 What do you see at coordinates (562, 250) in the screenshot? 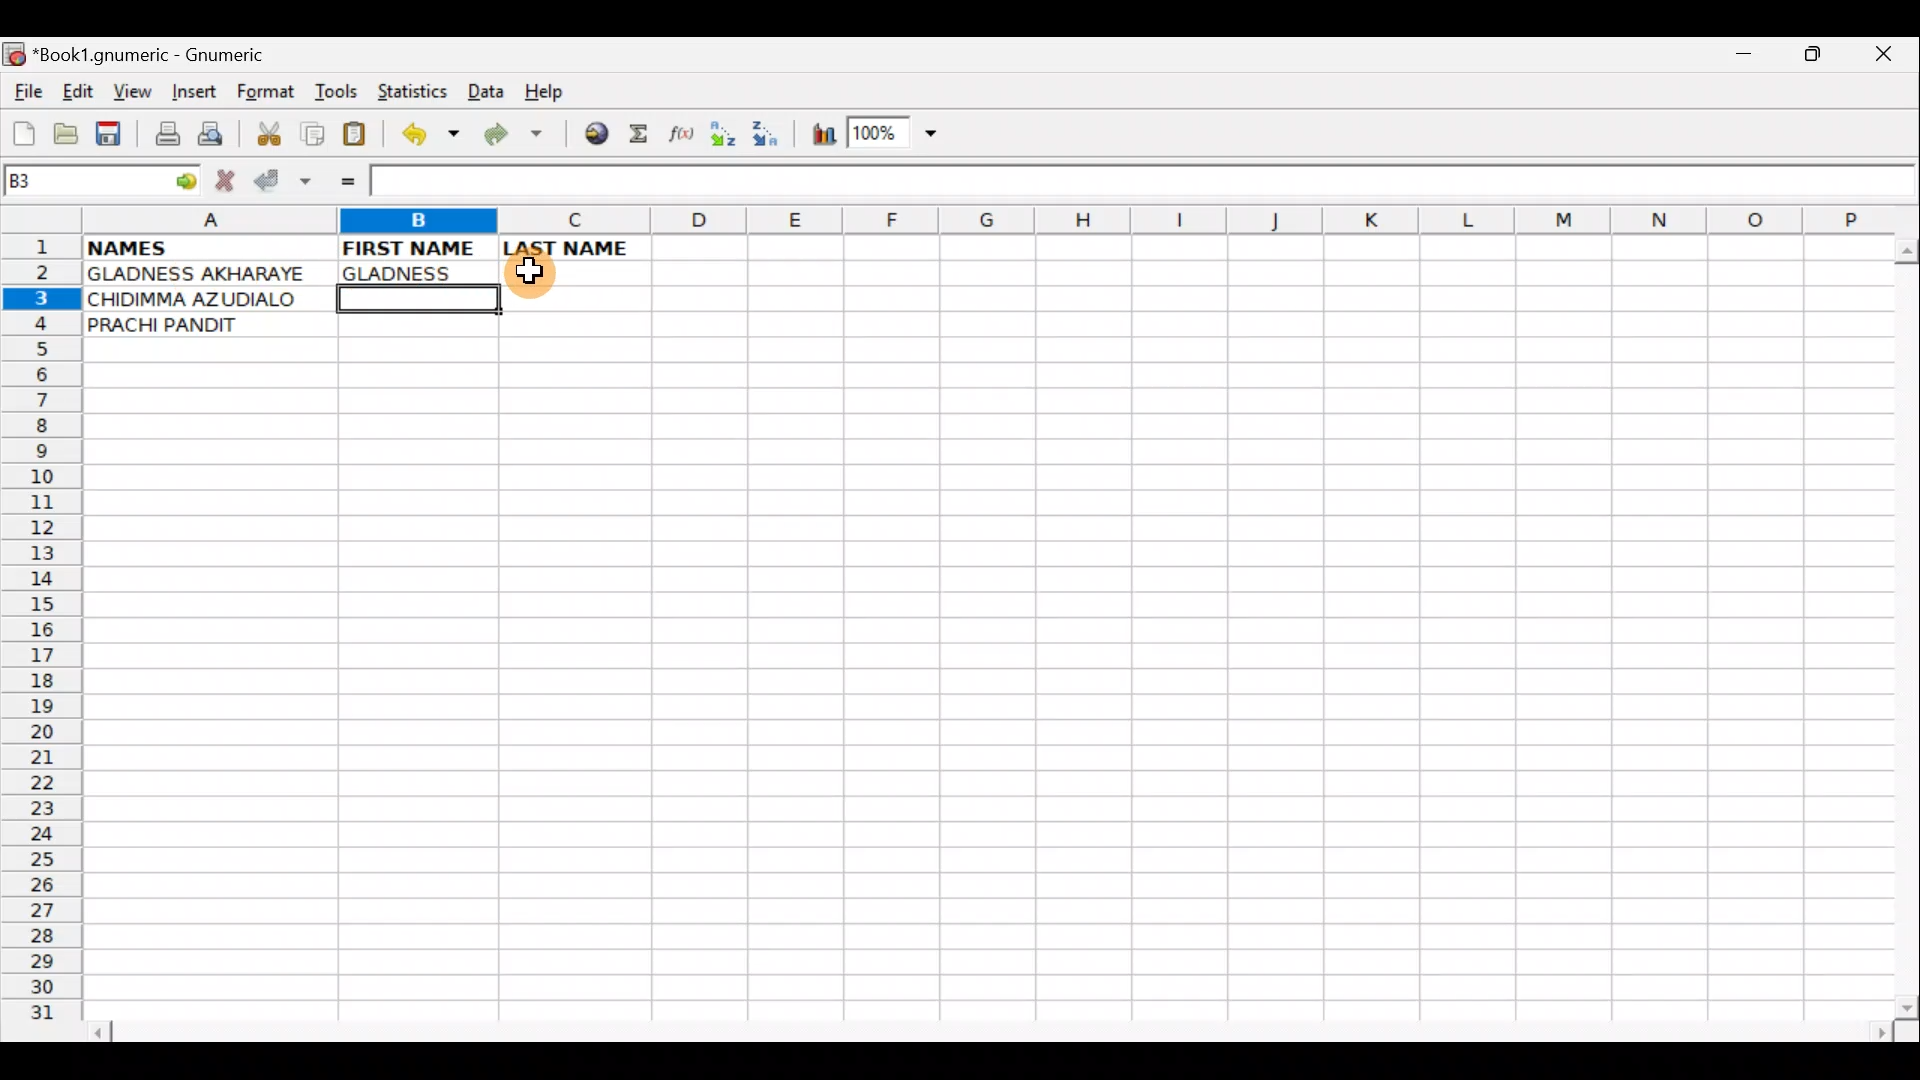
I see `LAST NAME` at bounding box center [562, 250].